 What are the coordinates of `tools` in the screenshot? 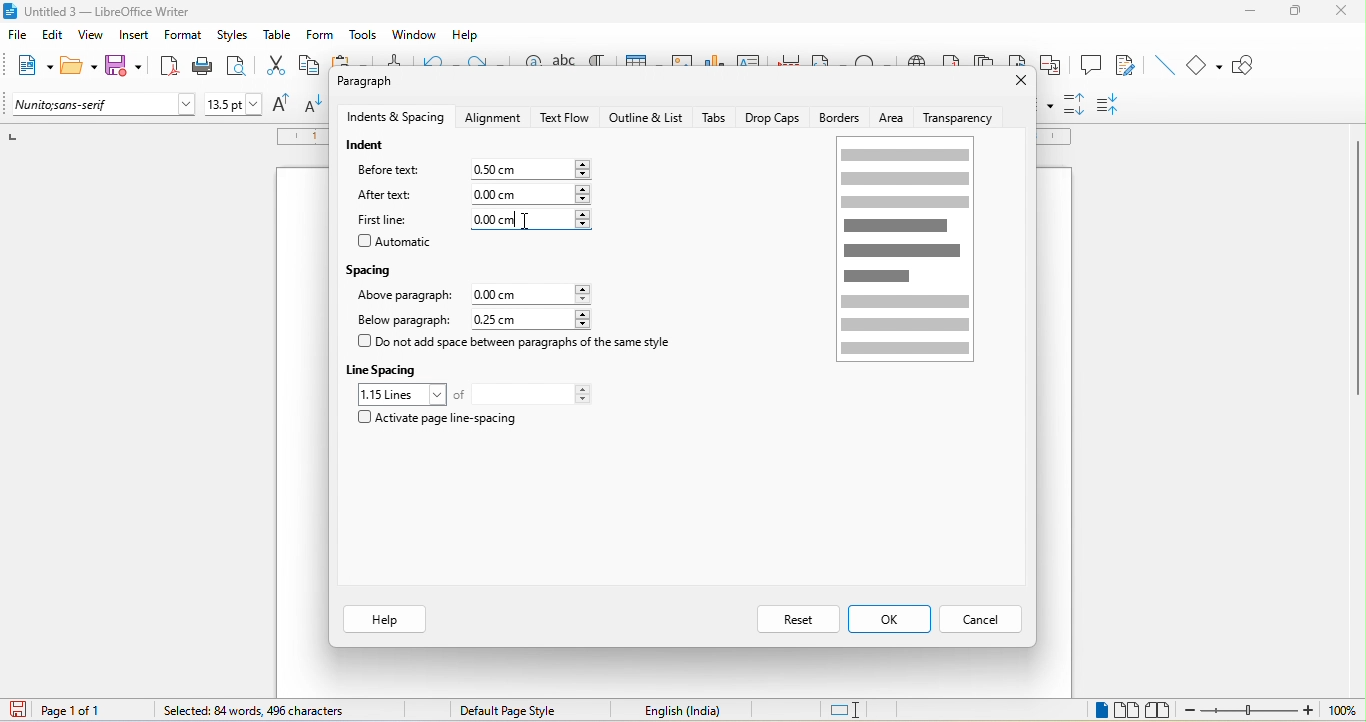 It's located at (362, 36).